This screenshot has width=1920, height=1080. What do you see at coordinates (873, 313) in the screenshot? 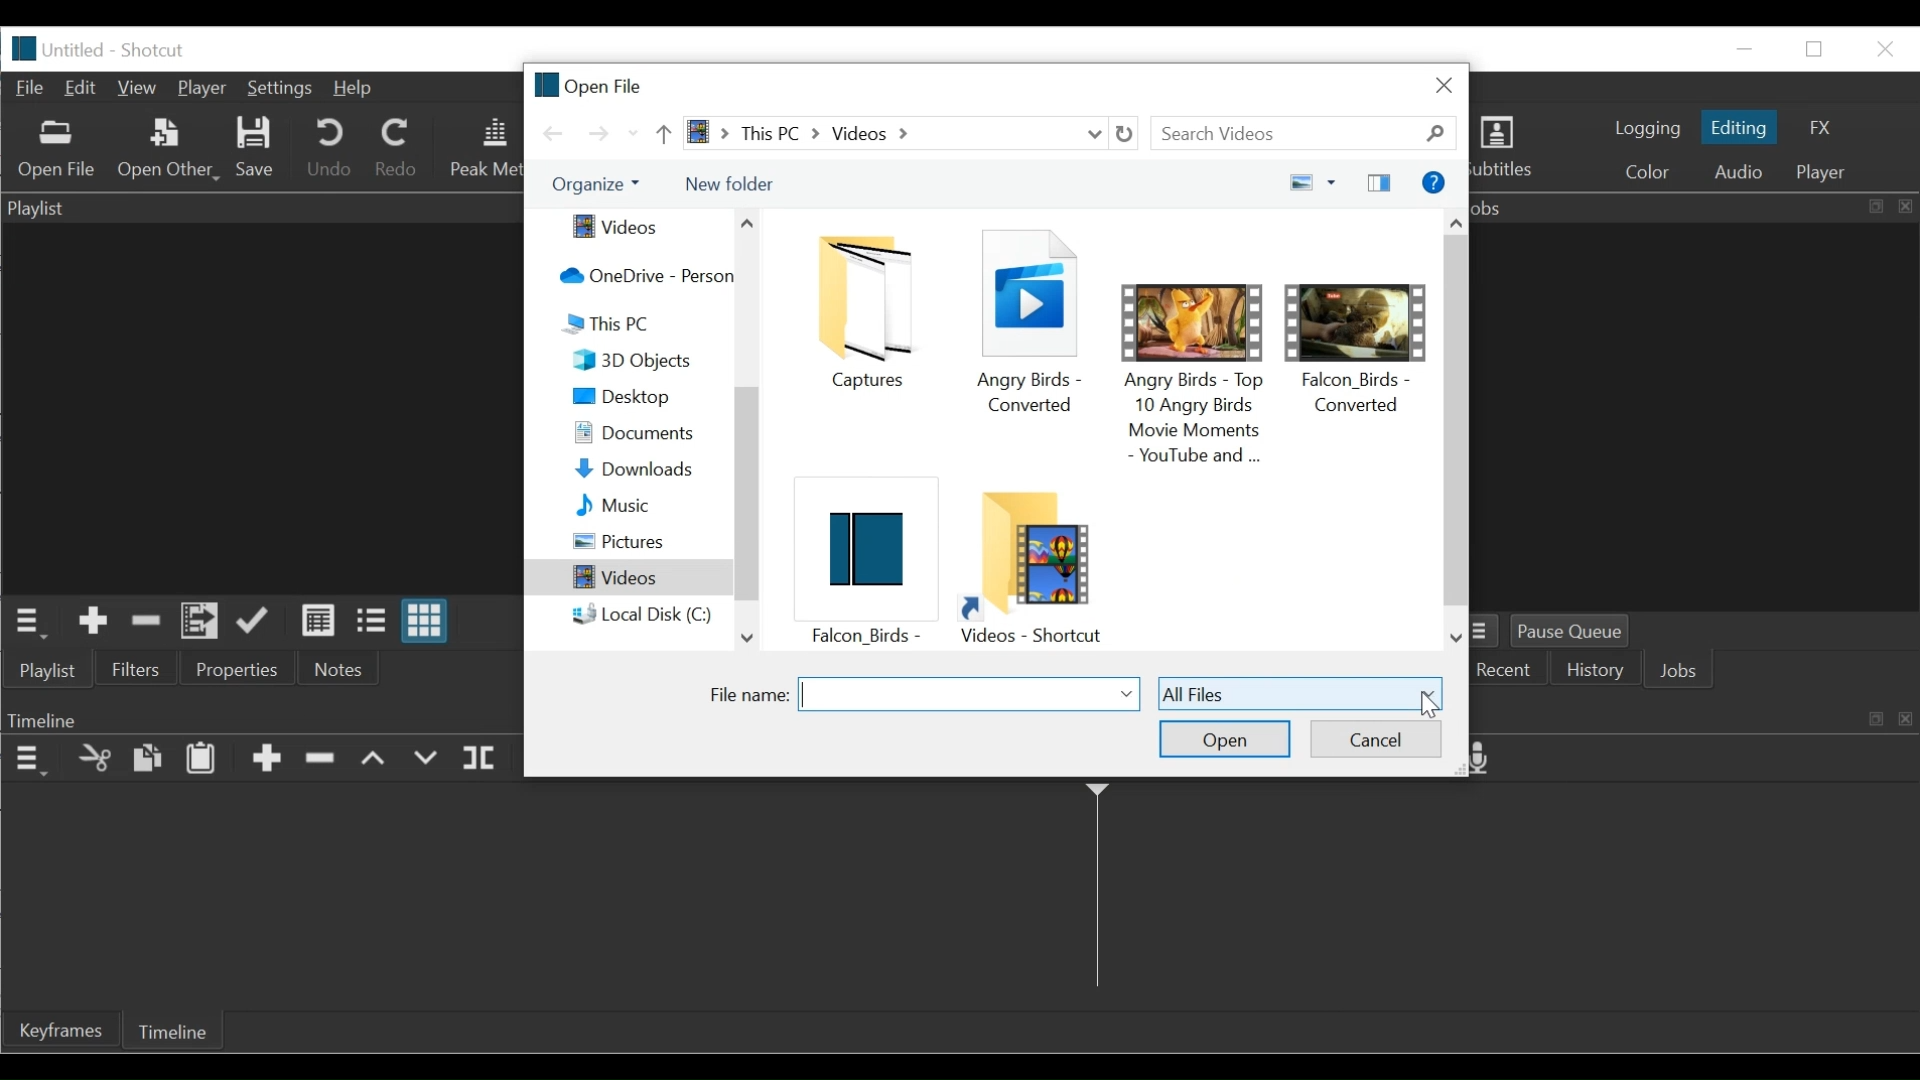
I see `captures` at bounding box center [873, 313].